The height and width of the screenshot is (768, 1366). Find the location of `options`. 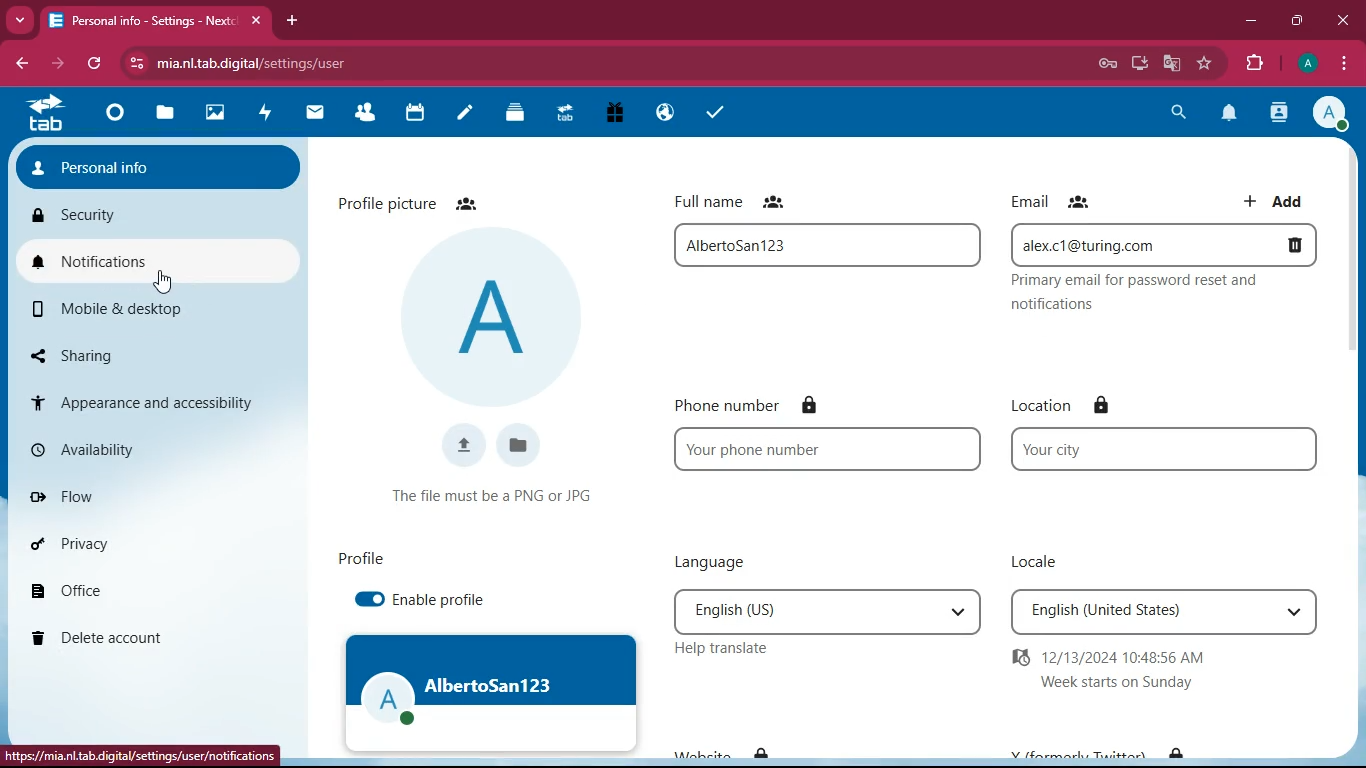

options is located at coordinates (1345, 63).